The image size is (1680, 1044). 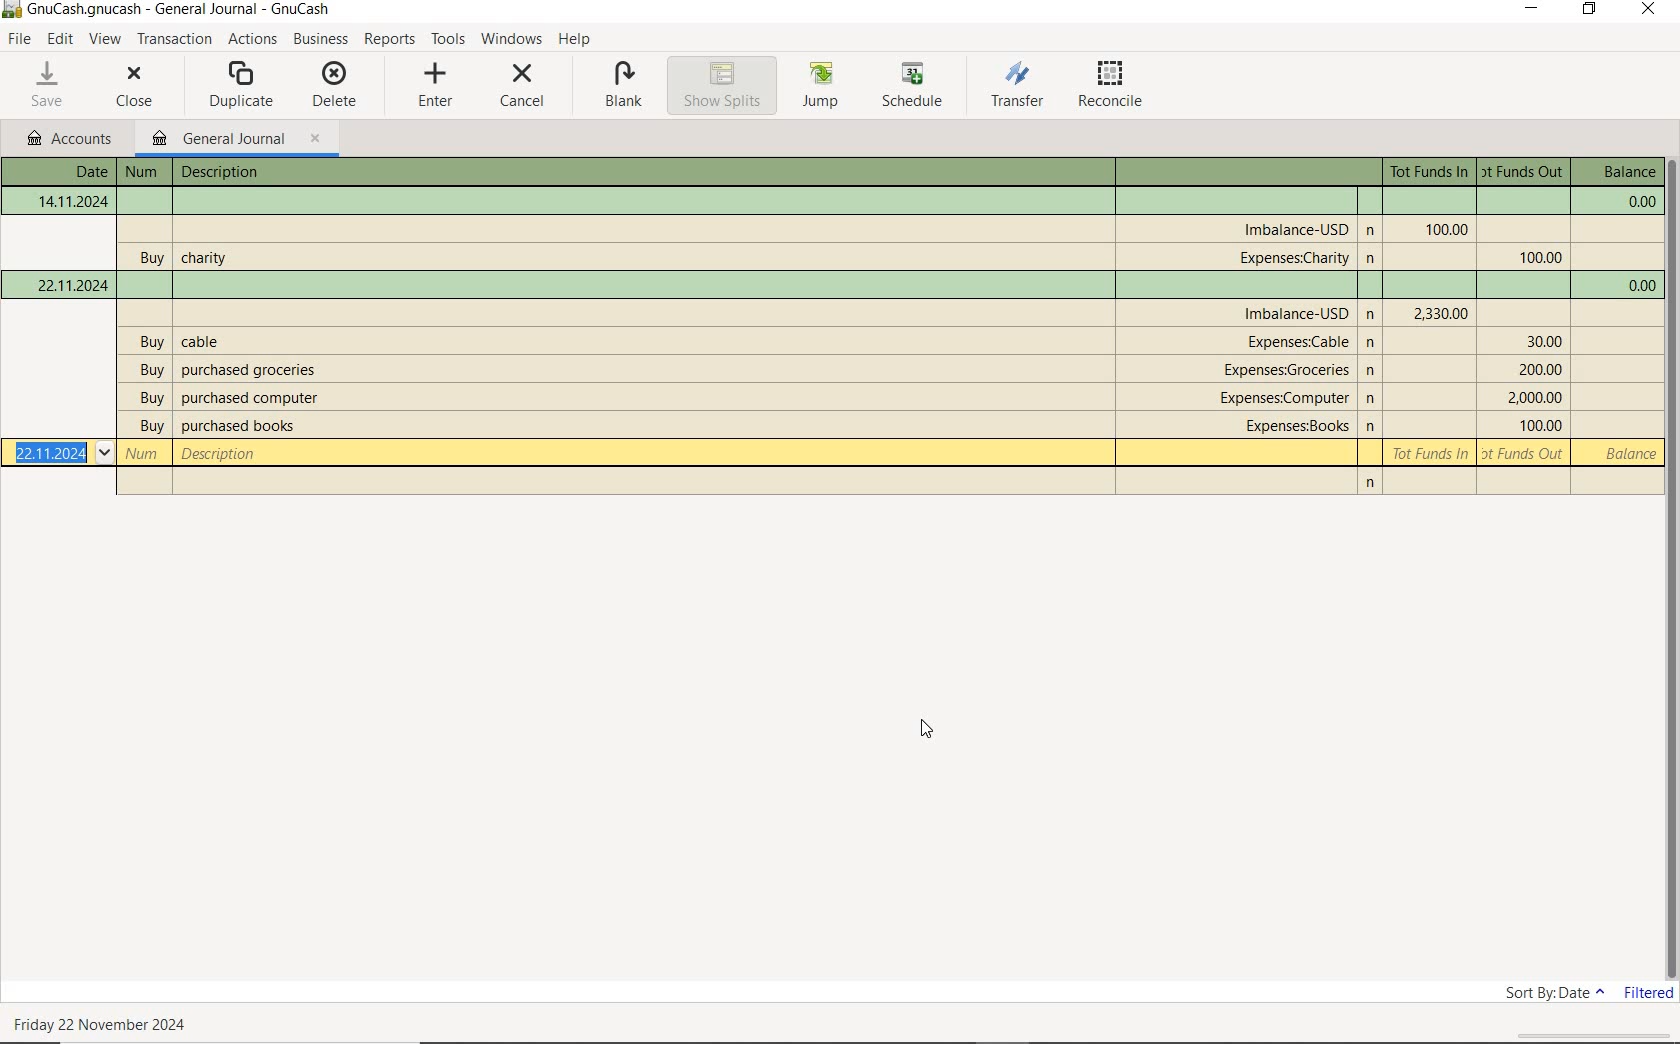 What do you see at coordinates (1373, 372) in the screenshot?
I see `n` at bounding box center [1373, 372].